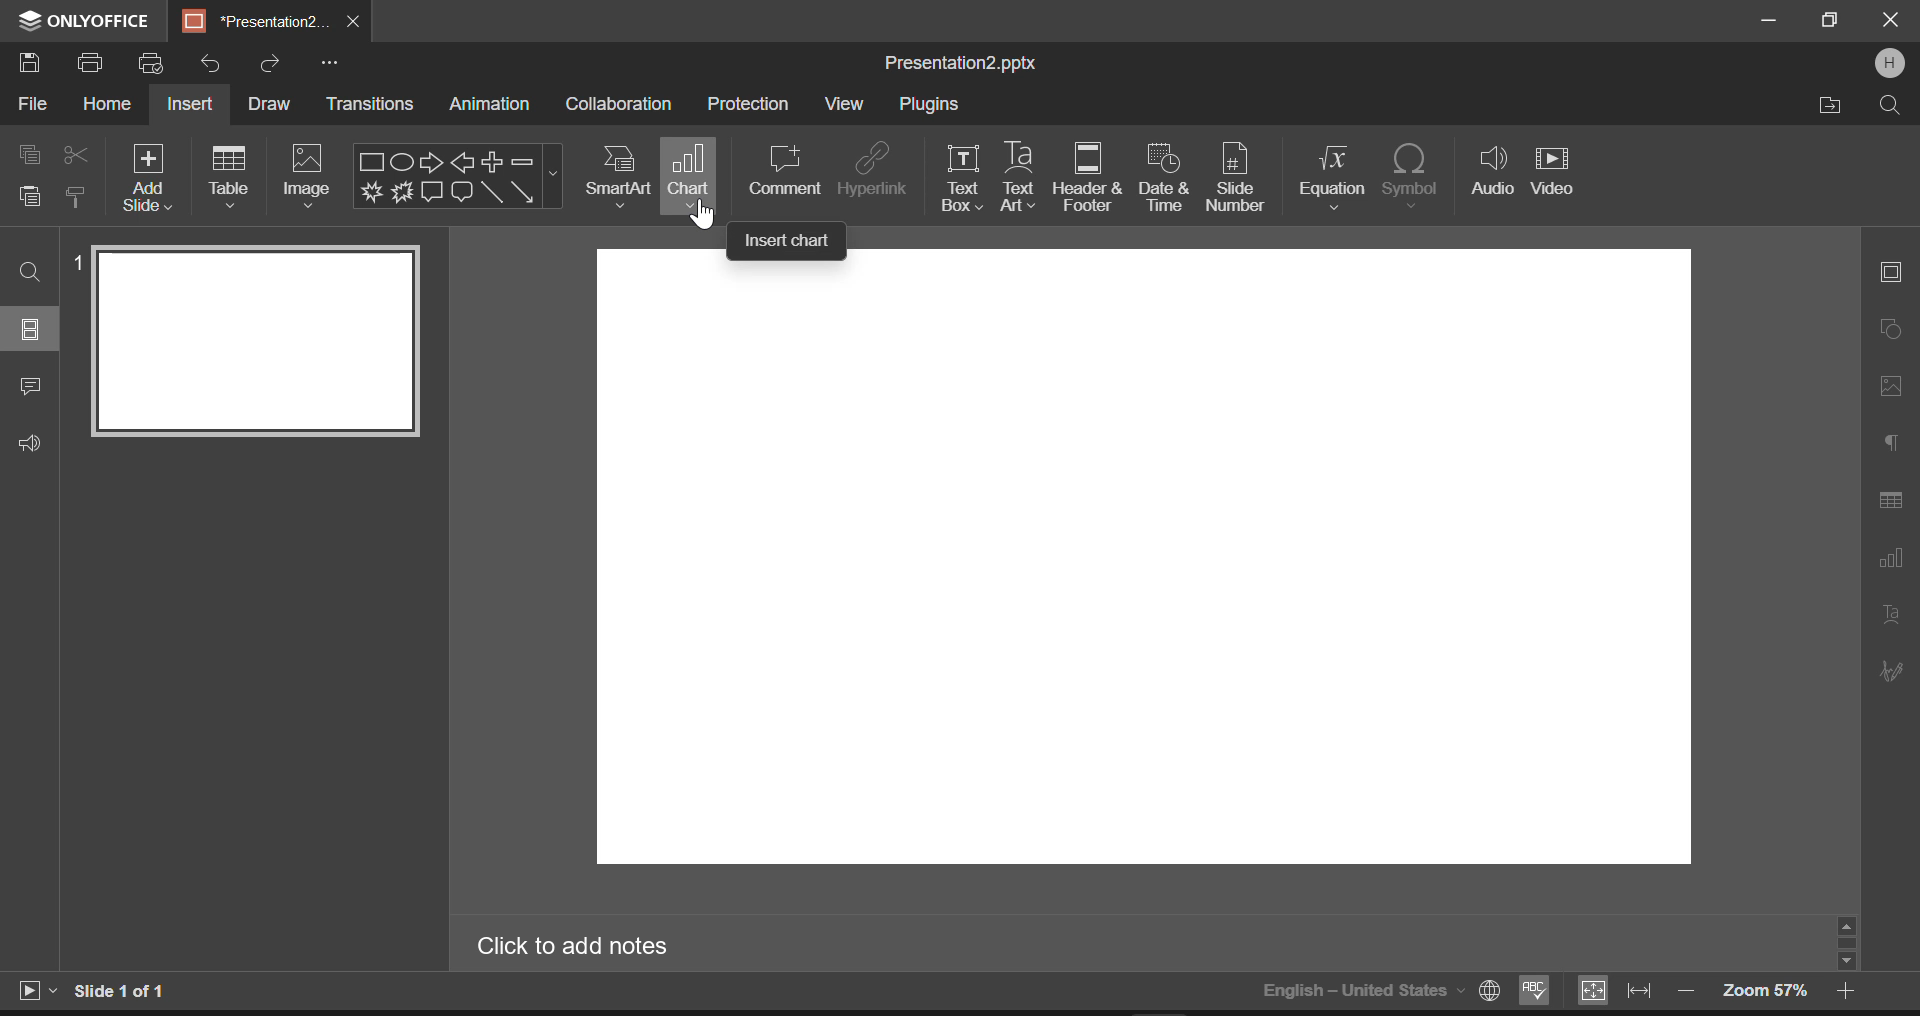  I want to click on *Presentation2.pptx, so click(255, 22).